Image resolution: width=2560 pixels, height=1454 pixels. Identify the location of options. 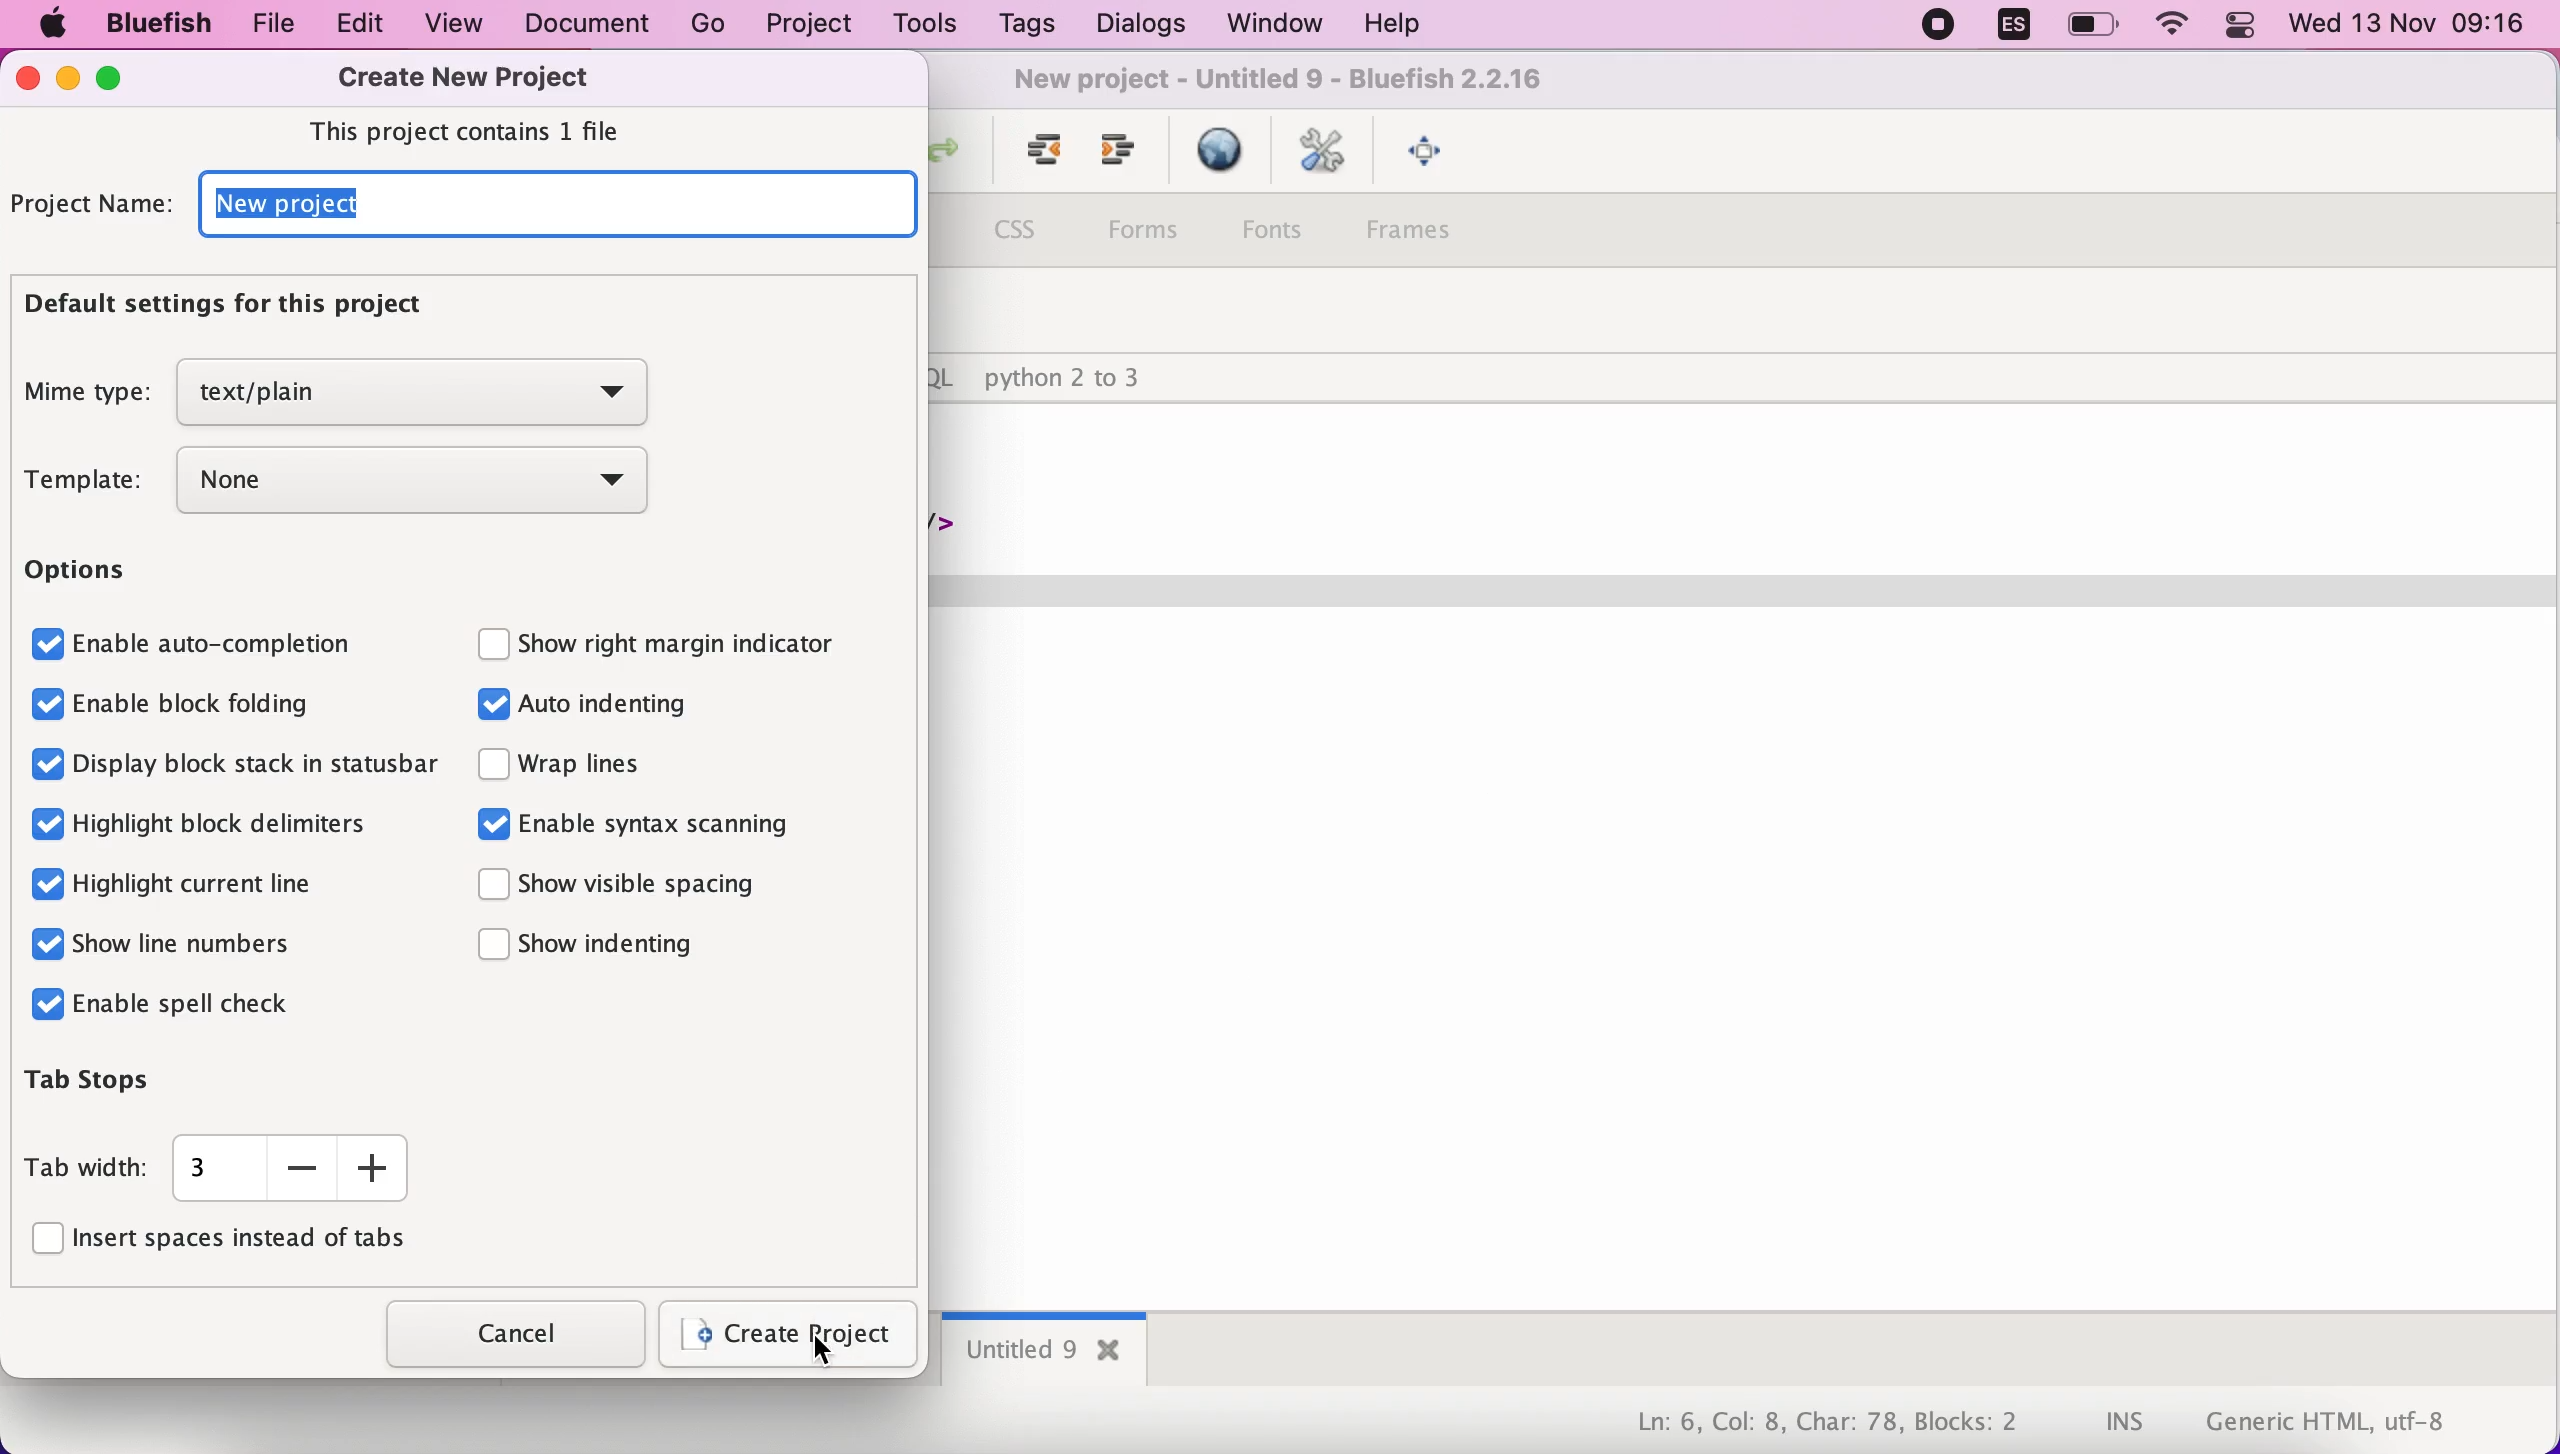
(91, 573).